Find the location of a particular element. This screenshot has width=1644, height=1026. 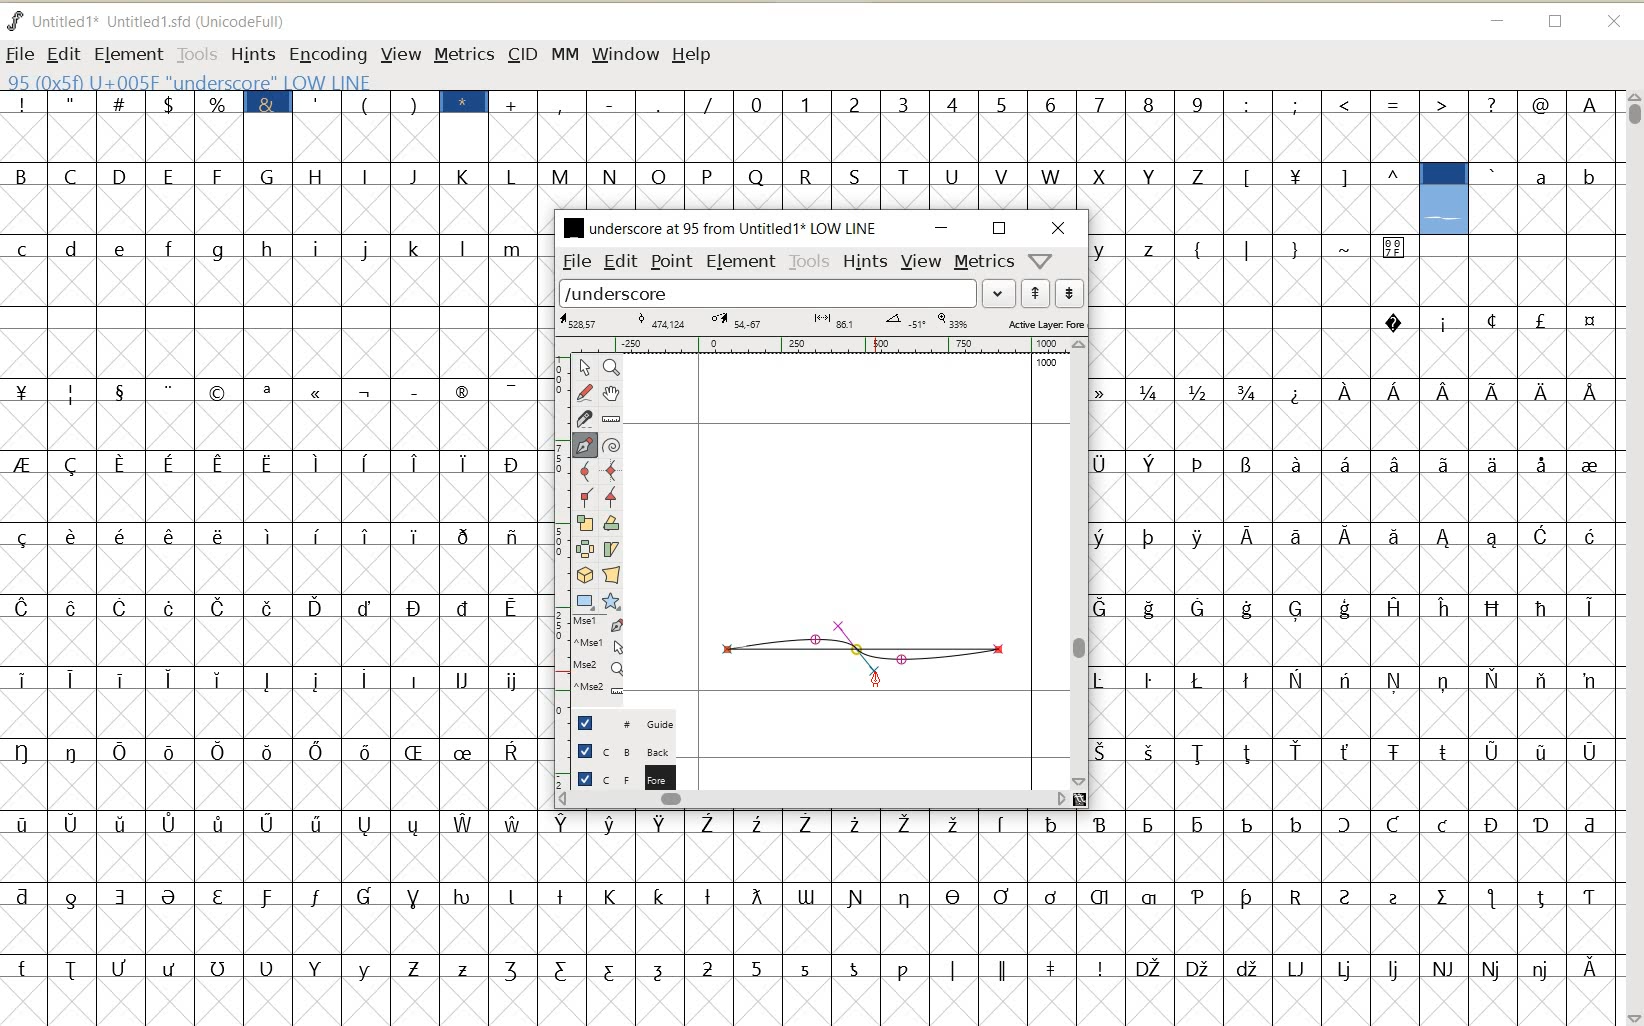

ELEMENT is located at coordinates (128, 55).